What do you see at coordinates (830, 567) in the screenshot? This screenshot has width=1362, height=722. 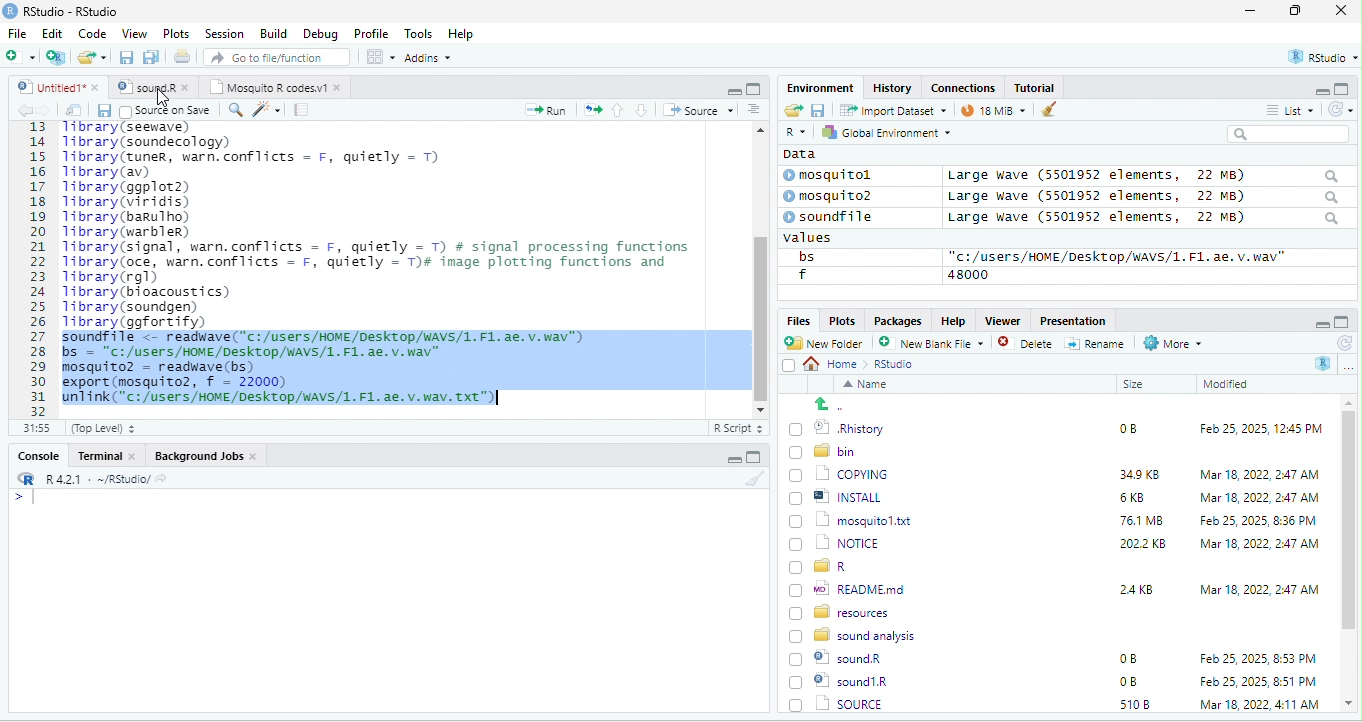 I see `[) = R` at bounding box center [830, 567].